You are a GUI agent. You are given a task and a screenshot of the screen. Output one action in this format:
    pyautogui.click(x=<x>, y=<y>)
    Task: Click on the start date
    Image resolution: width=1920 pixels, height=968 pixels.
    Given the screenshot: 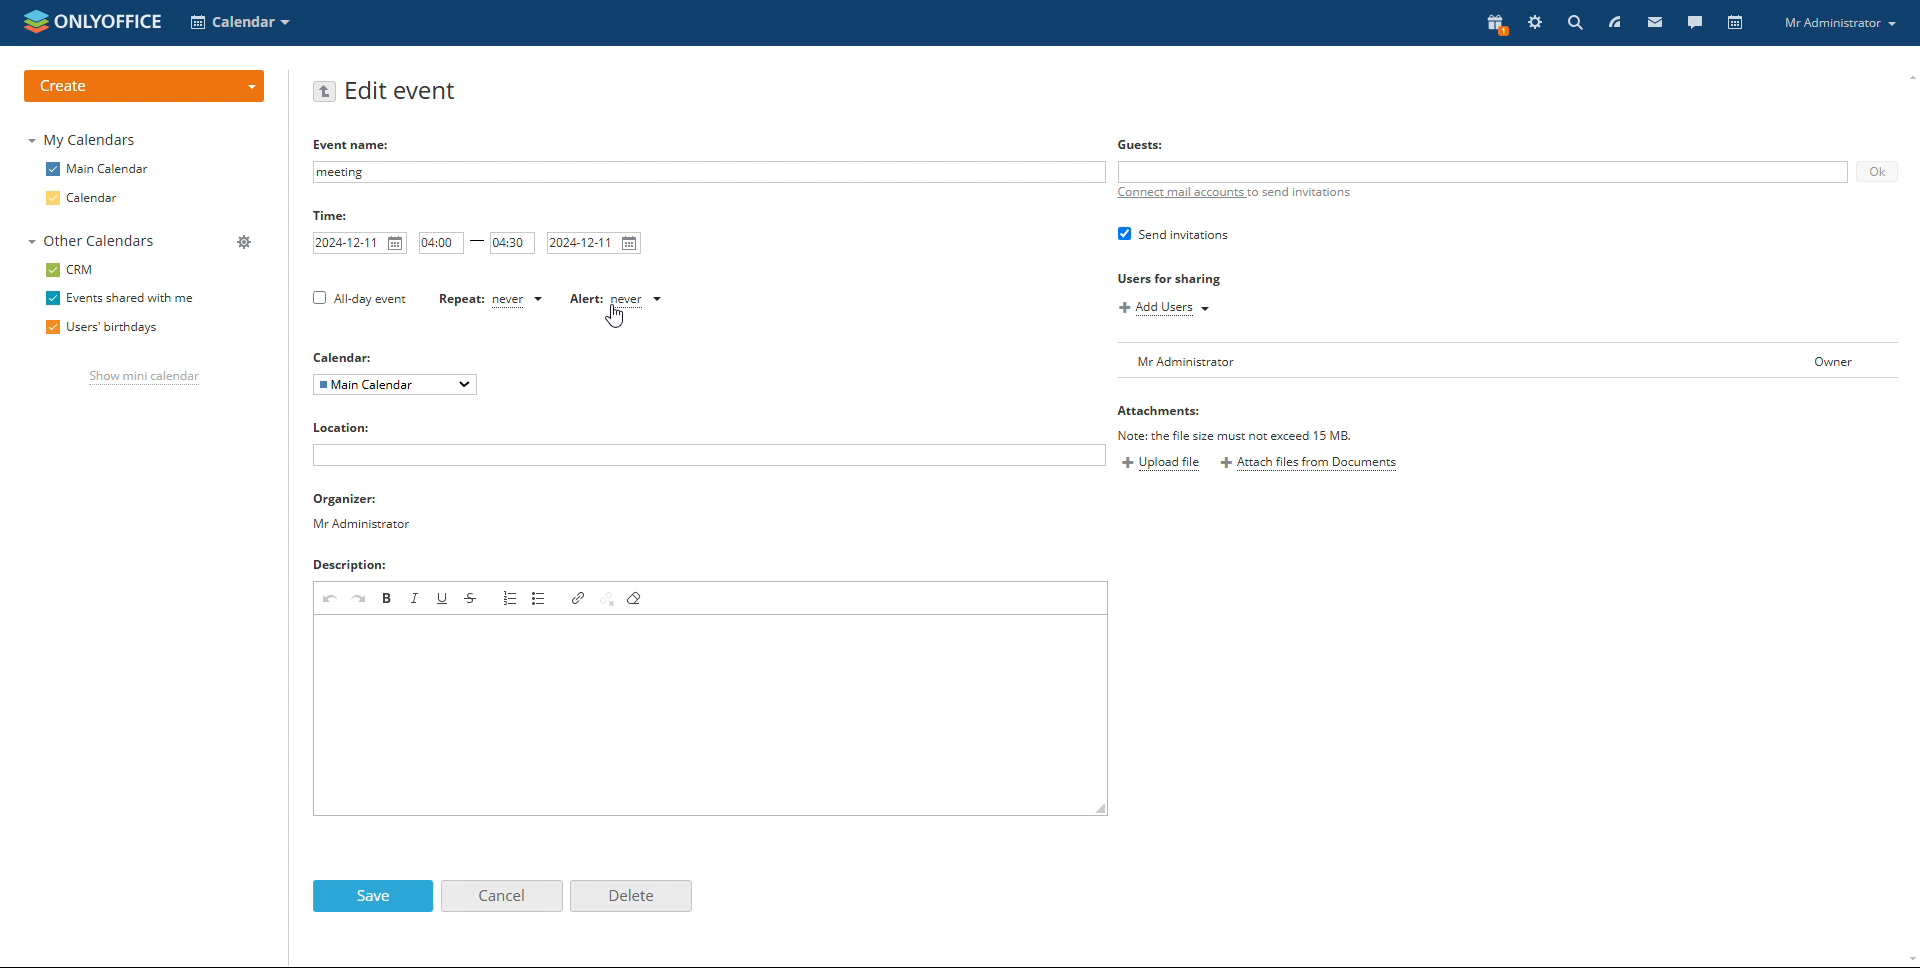 What is the action you would take?
    pyautogui.click(x=359, y=243)
    